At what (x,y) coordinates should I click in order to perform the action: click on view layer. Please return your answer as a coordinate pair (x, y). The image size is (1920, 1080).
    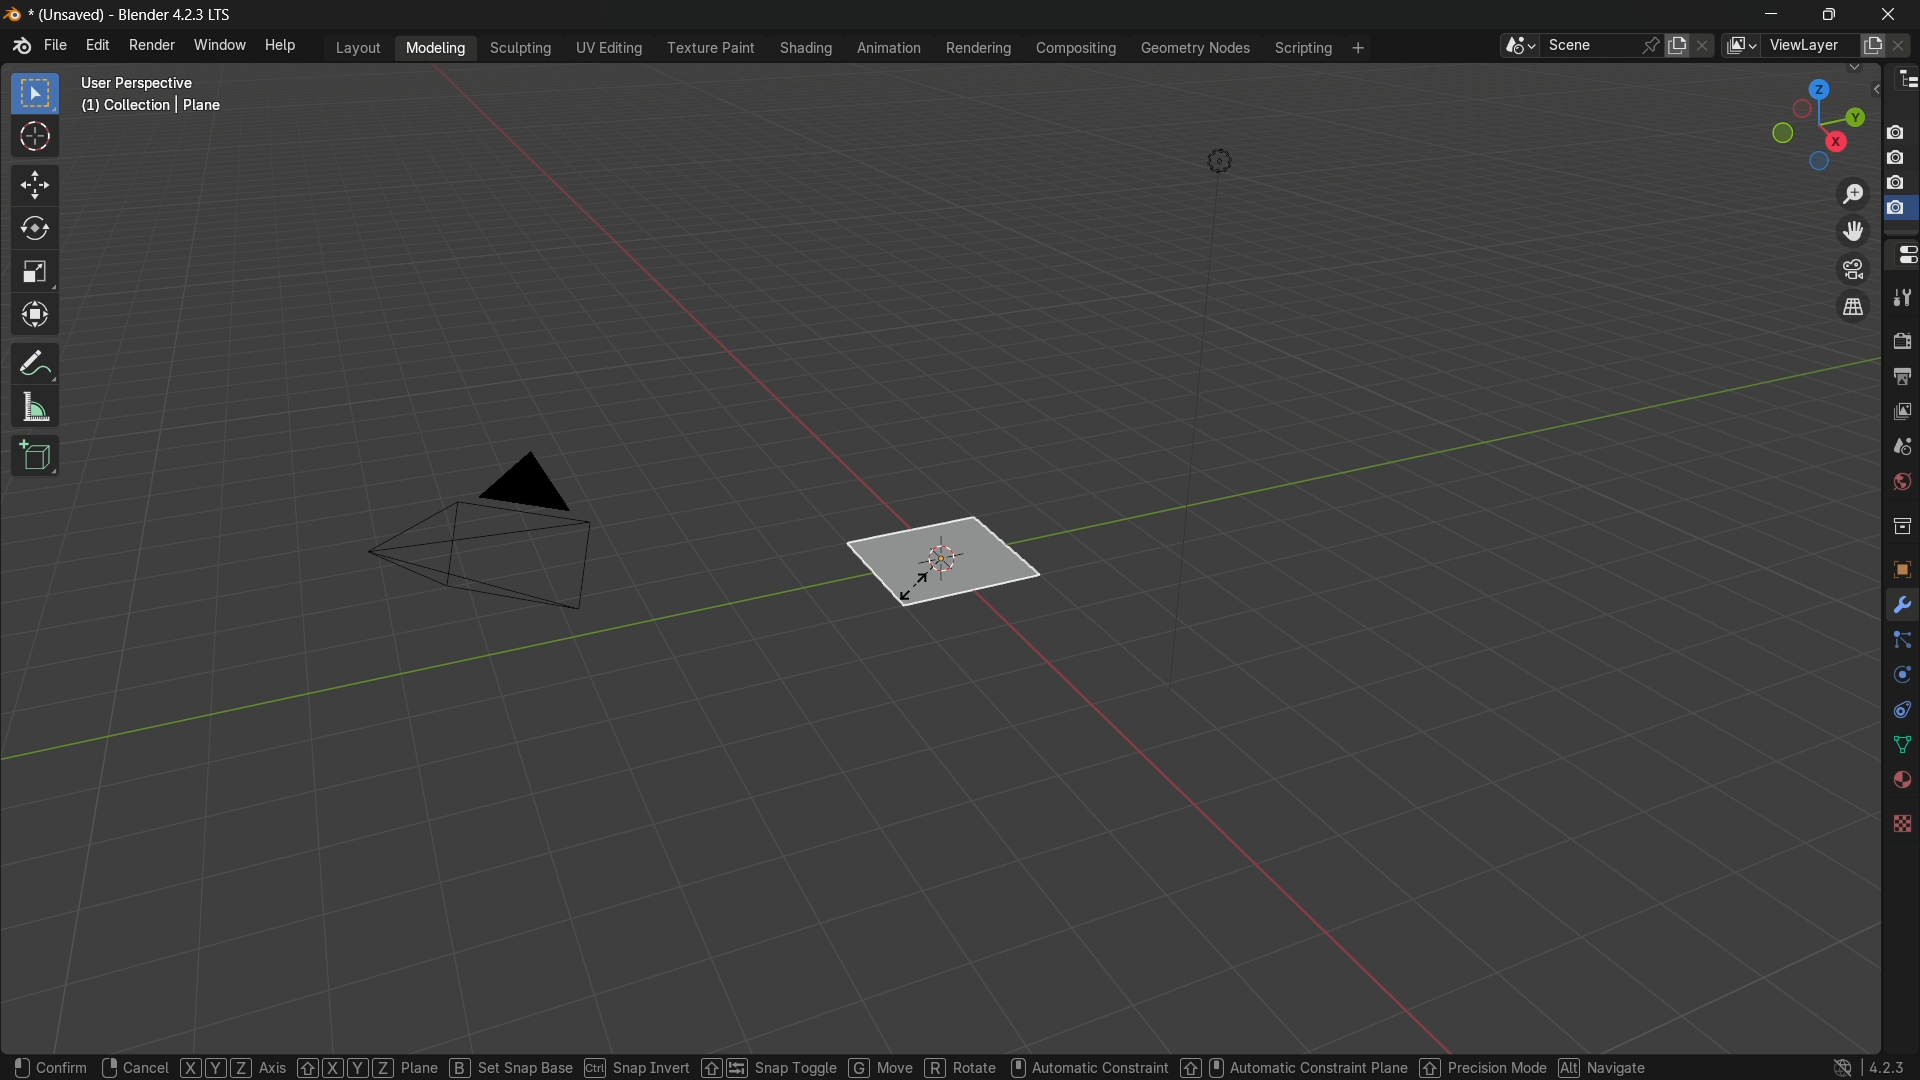
    Looking at the image, I should click on (1900, 410).